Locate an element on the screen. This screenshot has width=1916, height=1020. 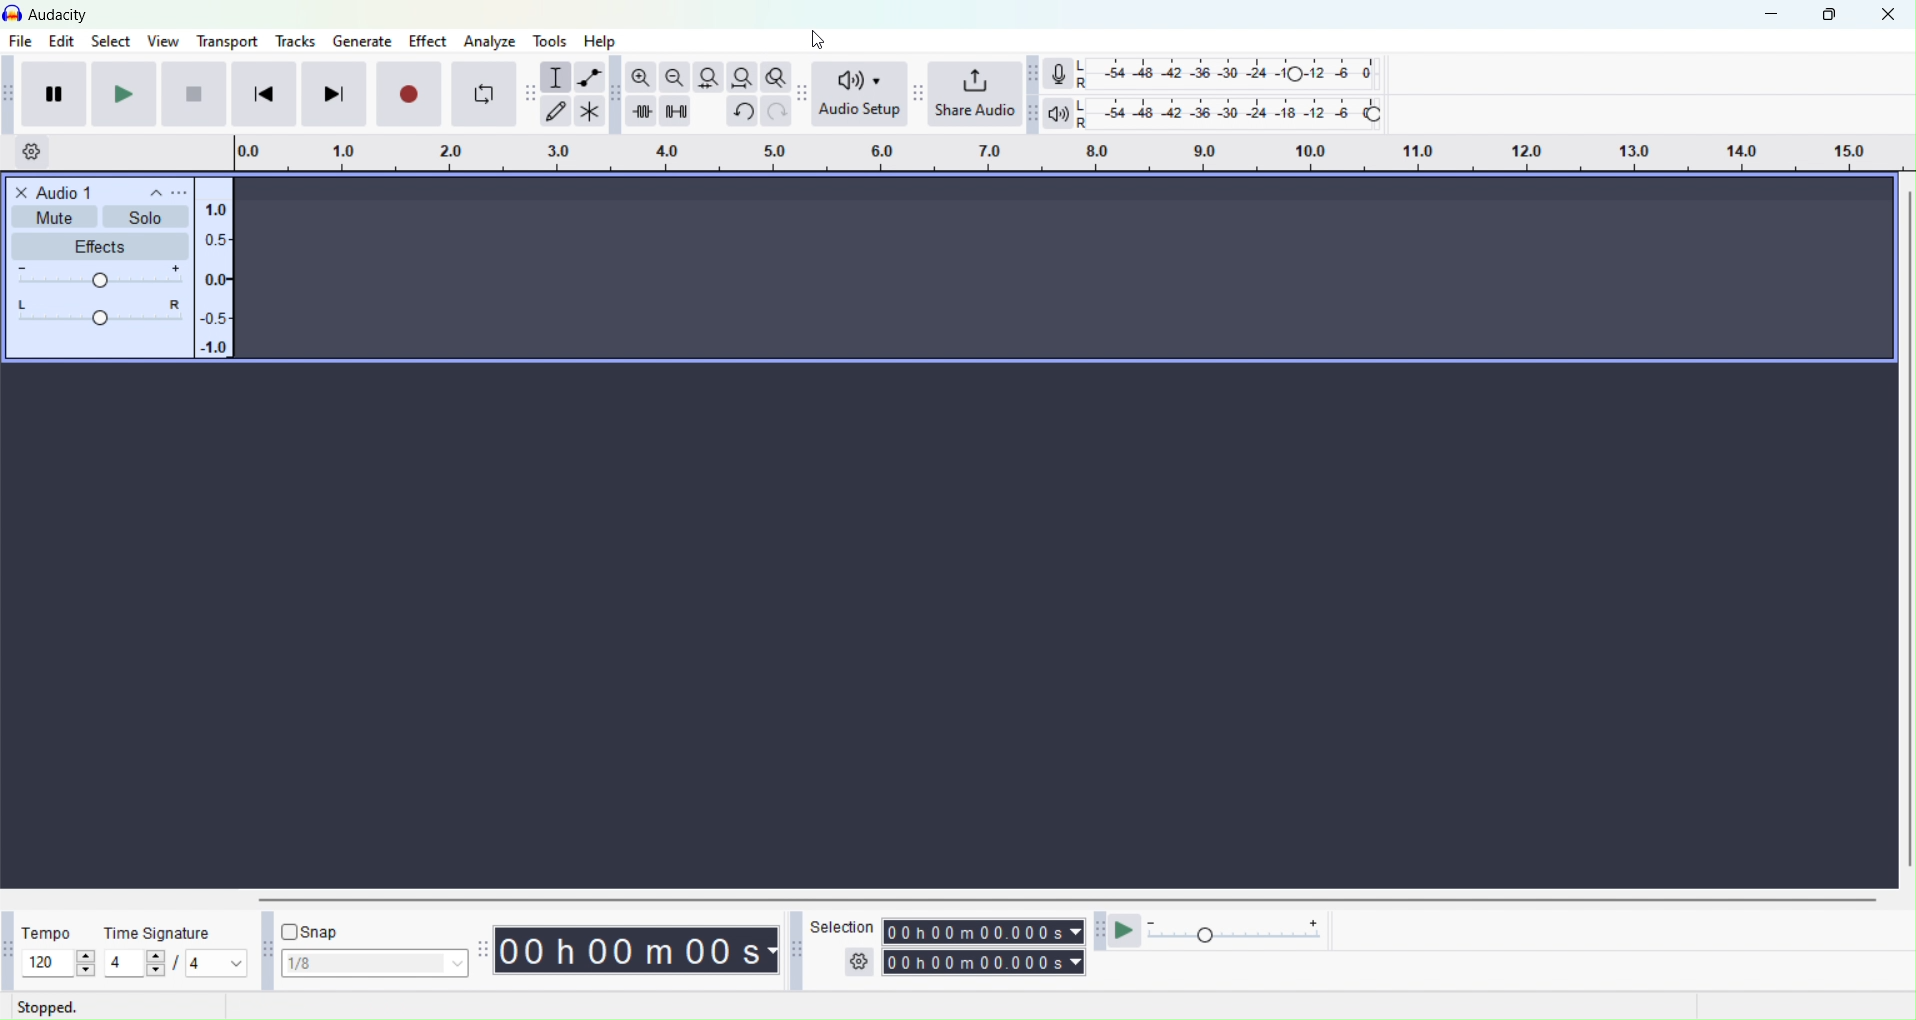
cursor is located at coordinates (818, 40).